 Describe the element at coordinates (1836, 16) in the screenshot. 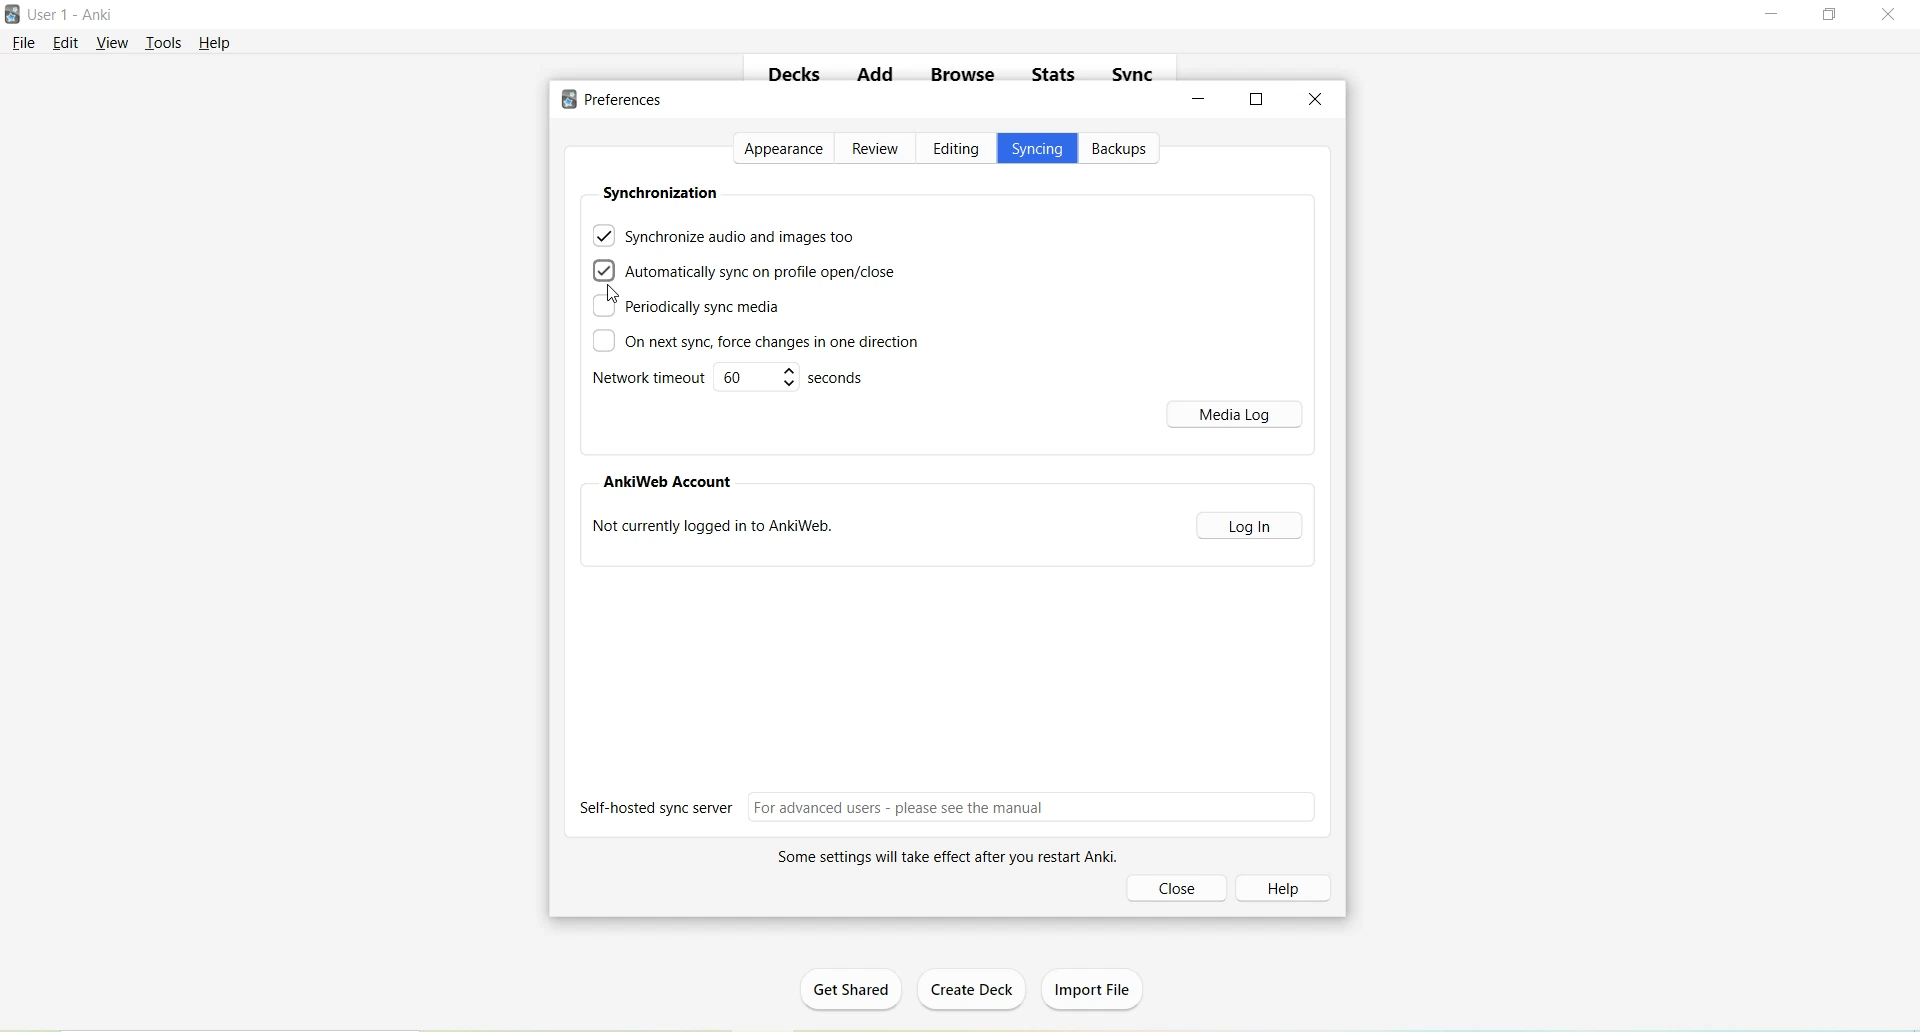

I see `Maximize` at that location.